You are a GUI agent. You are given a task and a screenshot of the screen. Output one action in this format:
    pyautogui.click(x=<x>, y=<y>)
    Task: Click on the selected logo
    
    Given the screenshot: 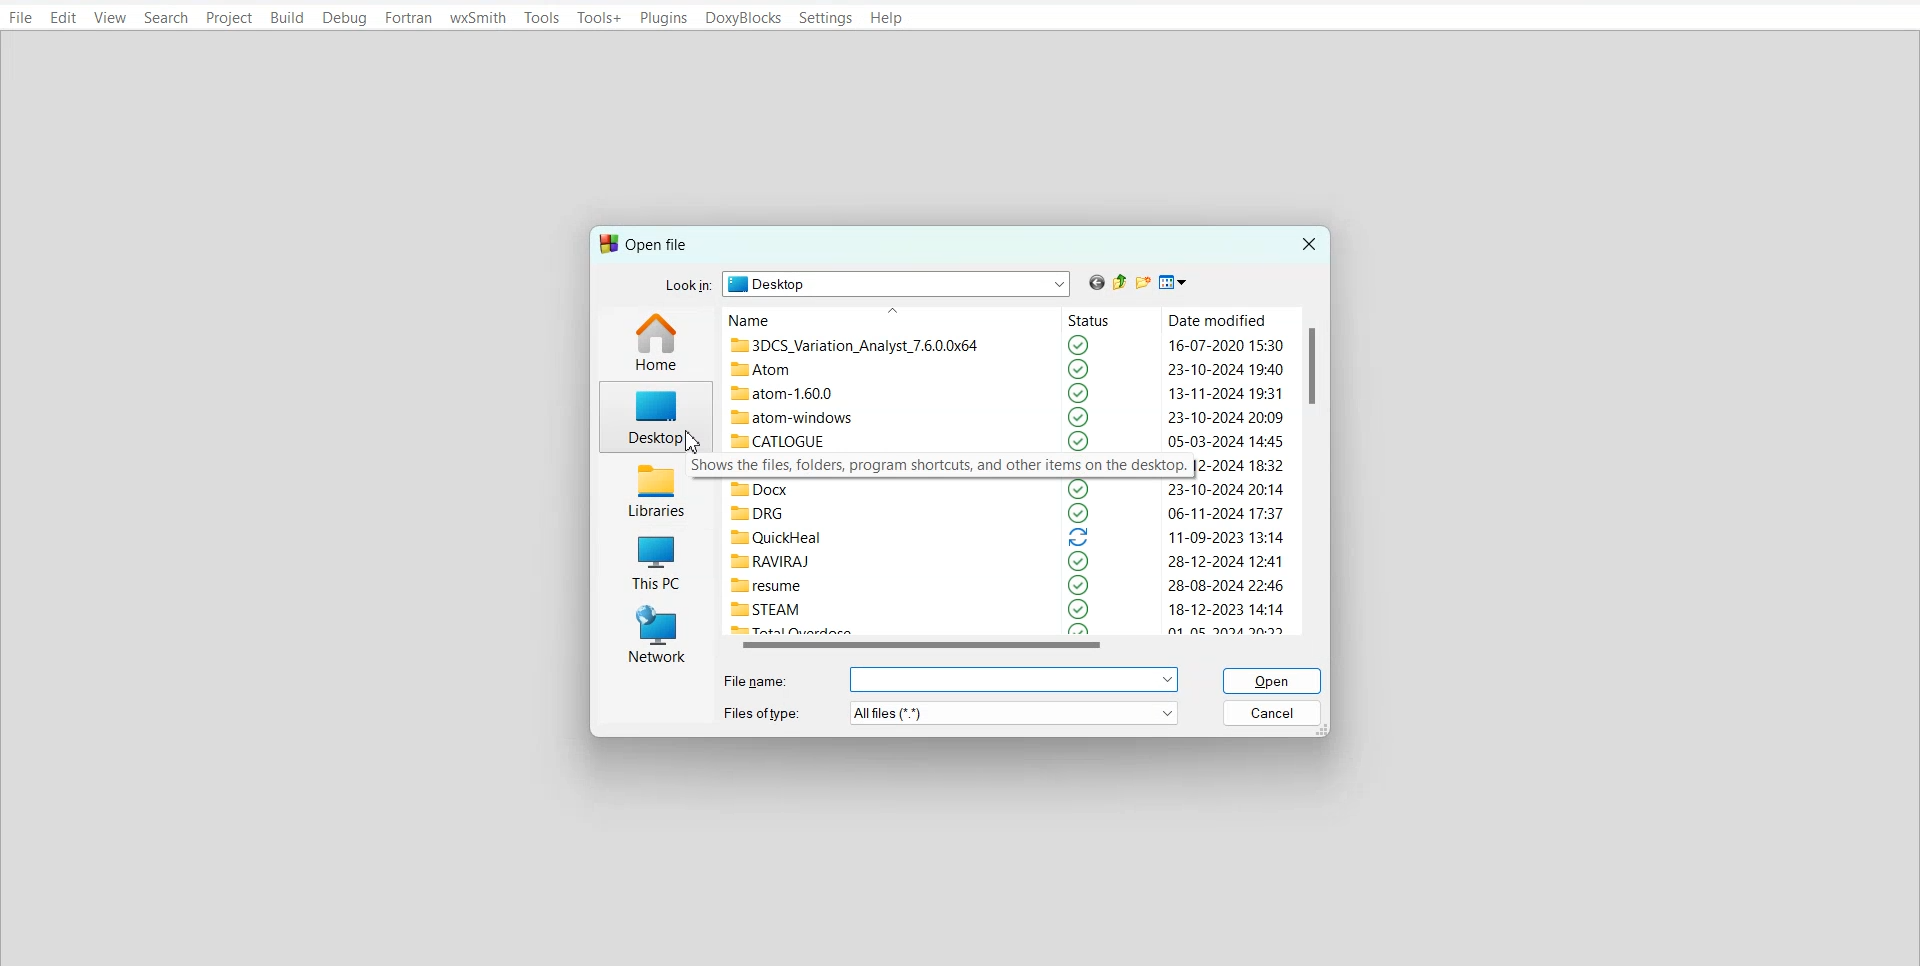 What is the action you would take?
    pyautogui.click(x=1082, y=417)
    